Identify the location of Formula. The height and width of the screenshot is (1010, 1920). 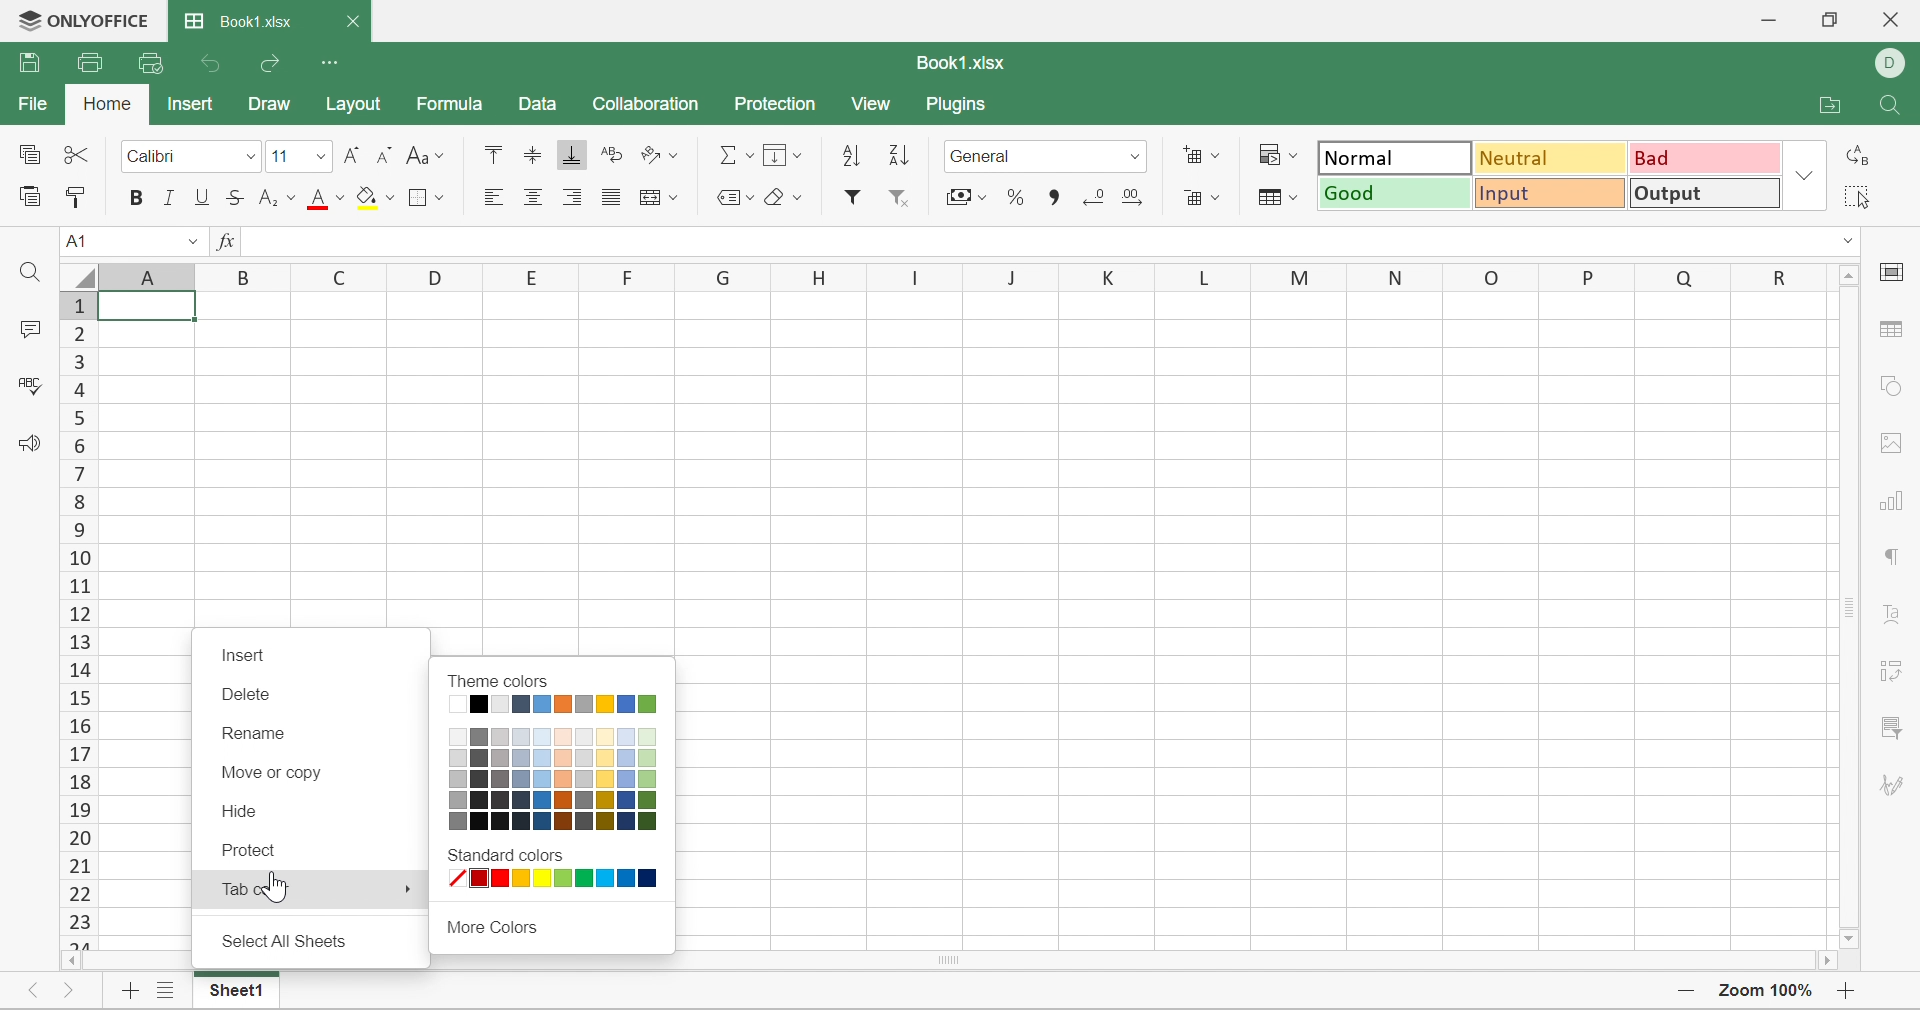
(448, 104).